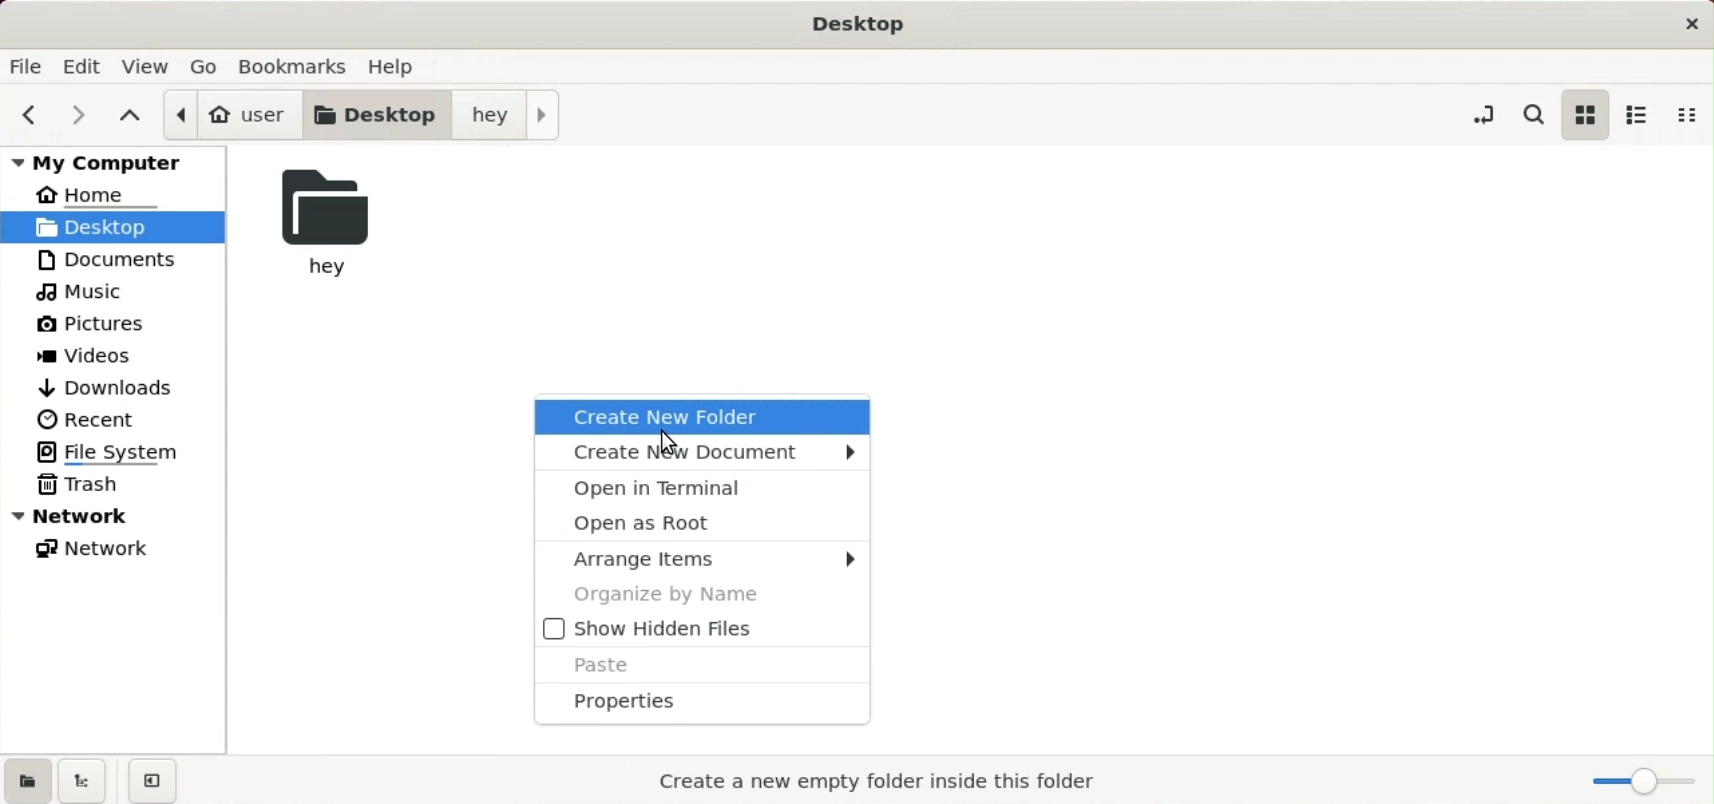 The image size is (1714, 804). I want to click on trash, so click(90, 486).